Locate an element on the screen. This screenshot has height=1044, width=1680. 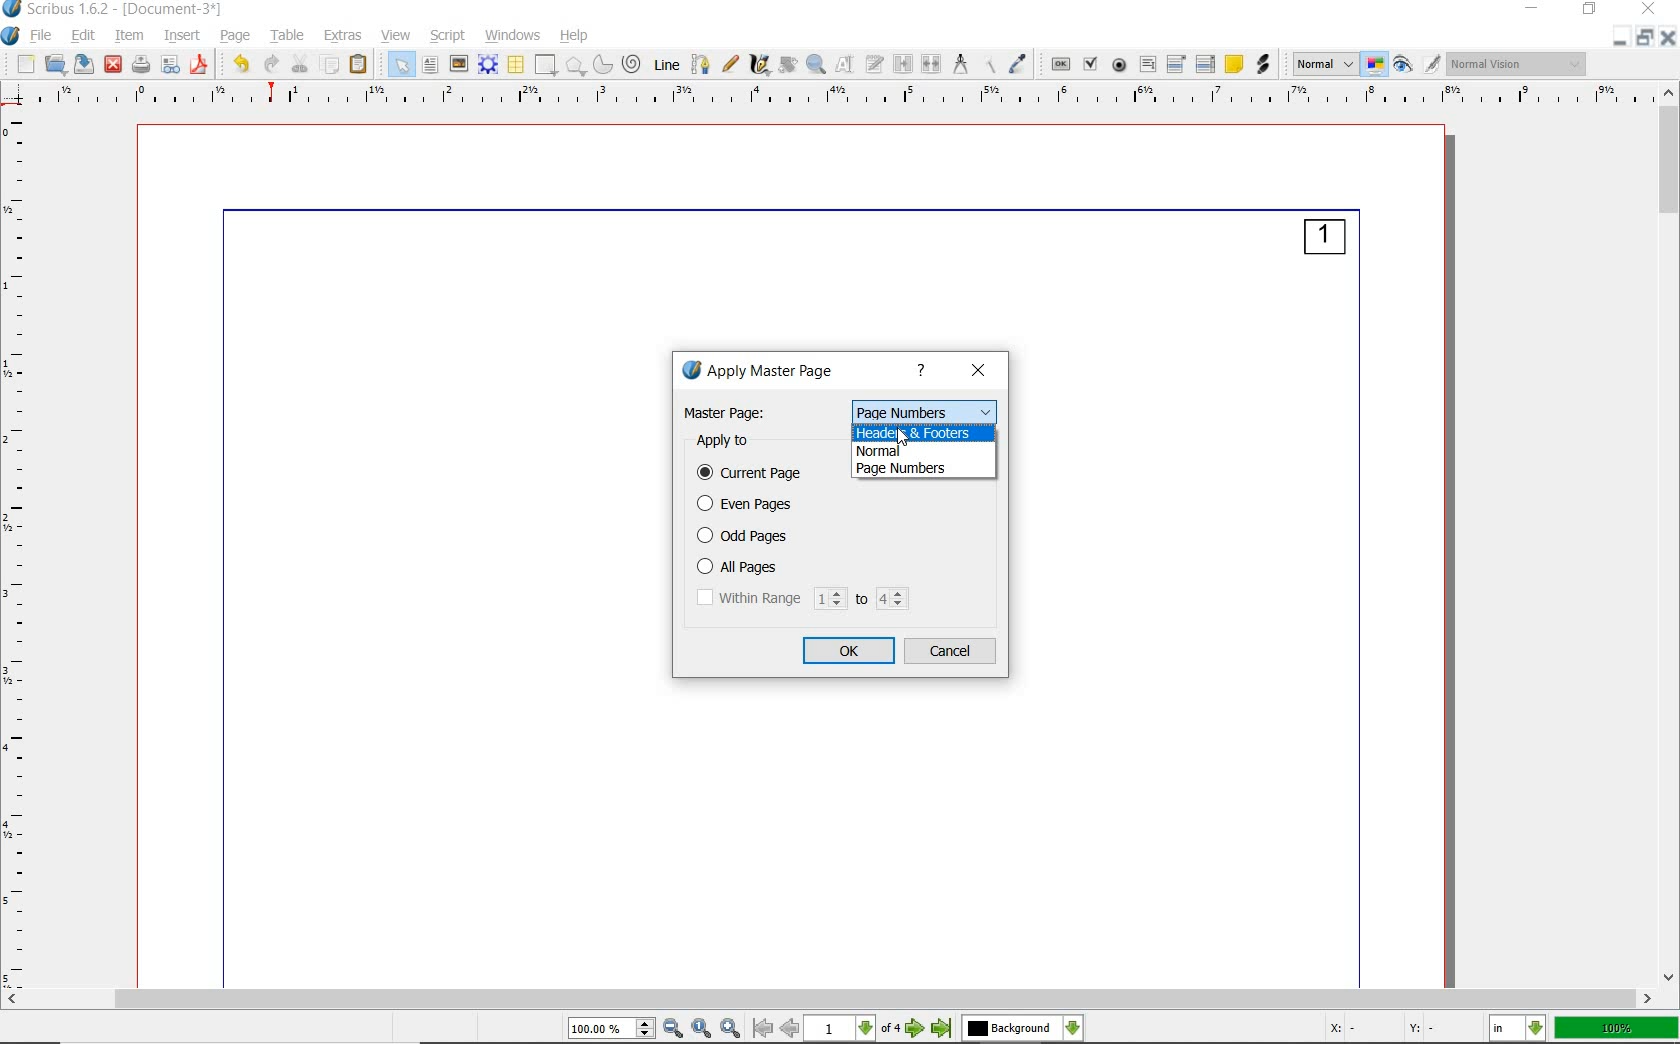
close is located at coordinates (114, 66).